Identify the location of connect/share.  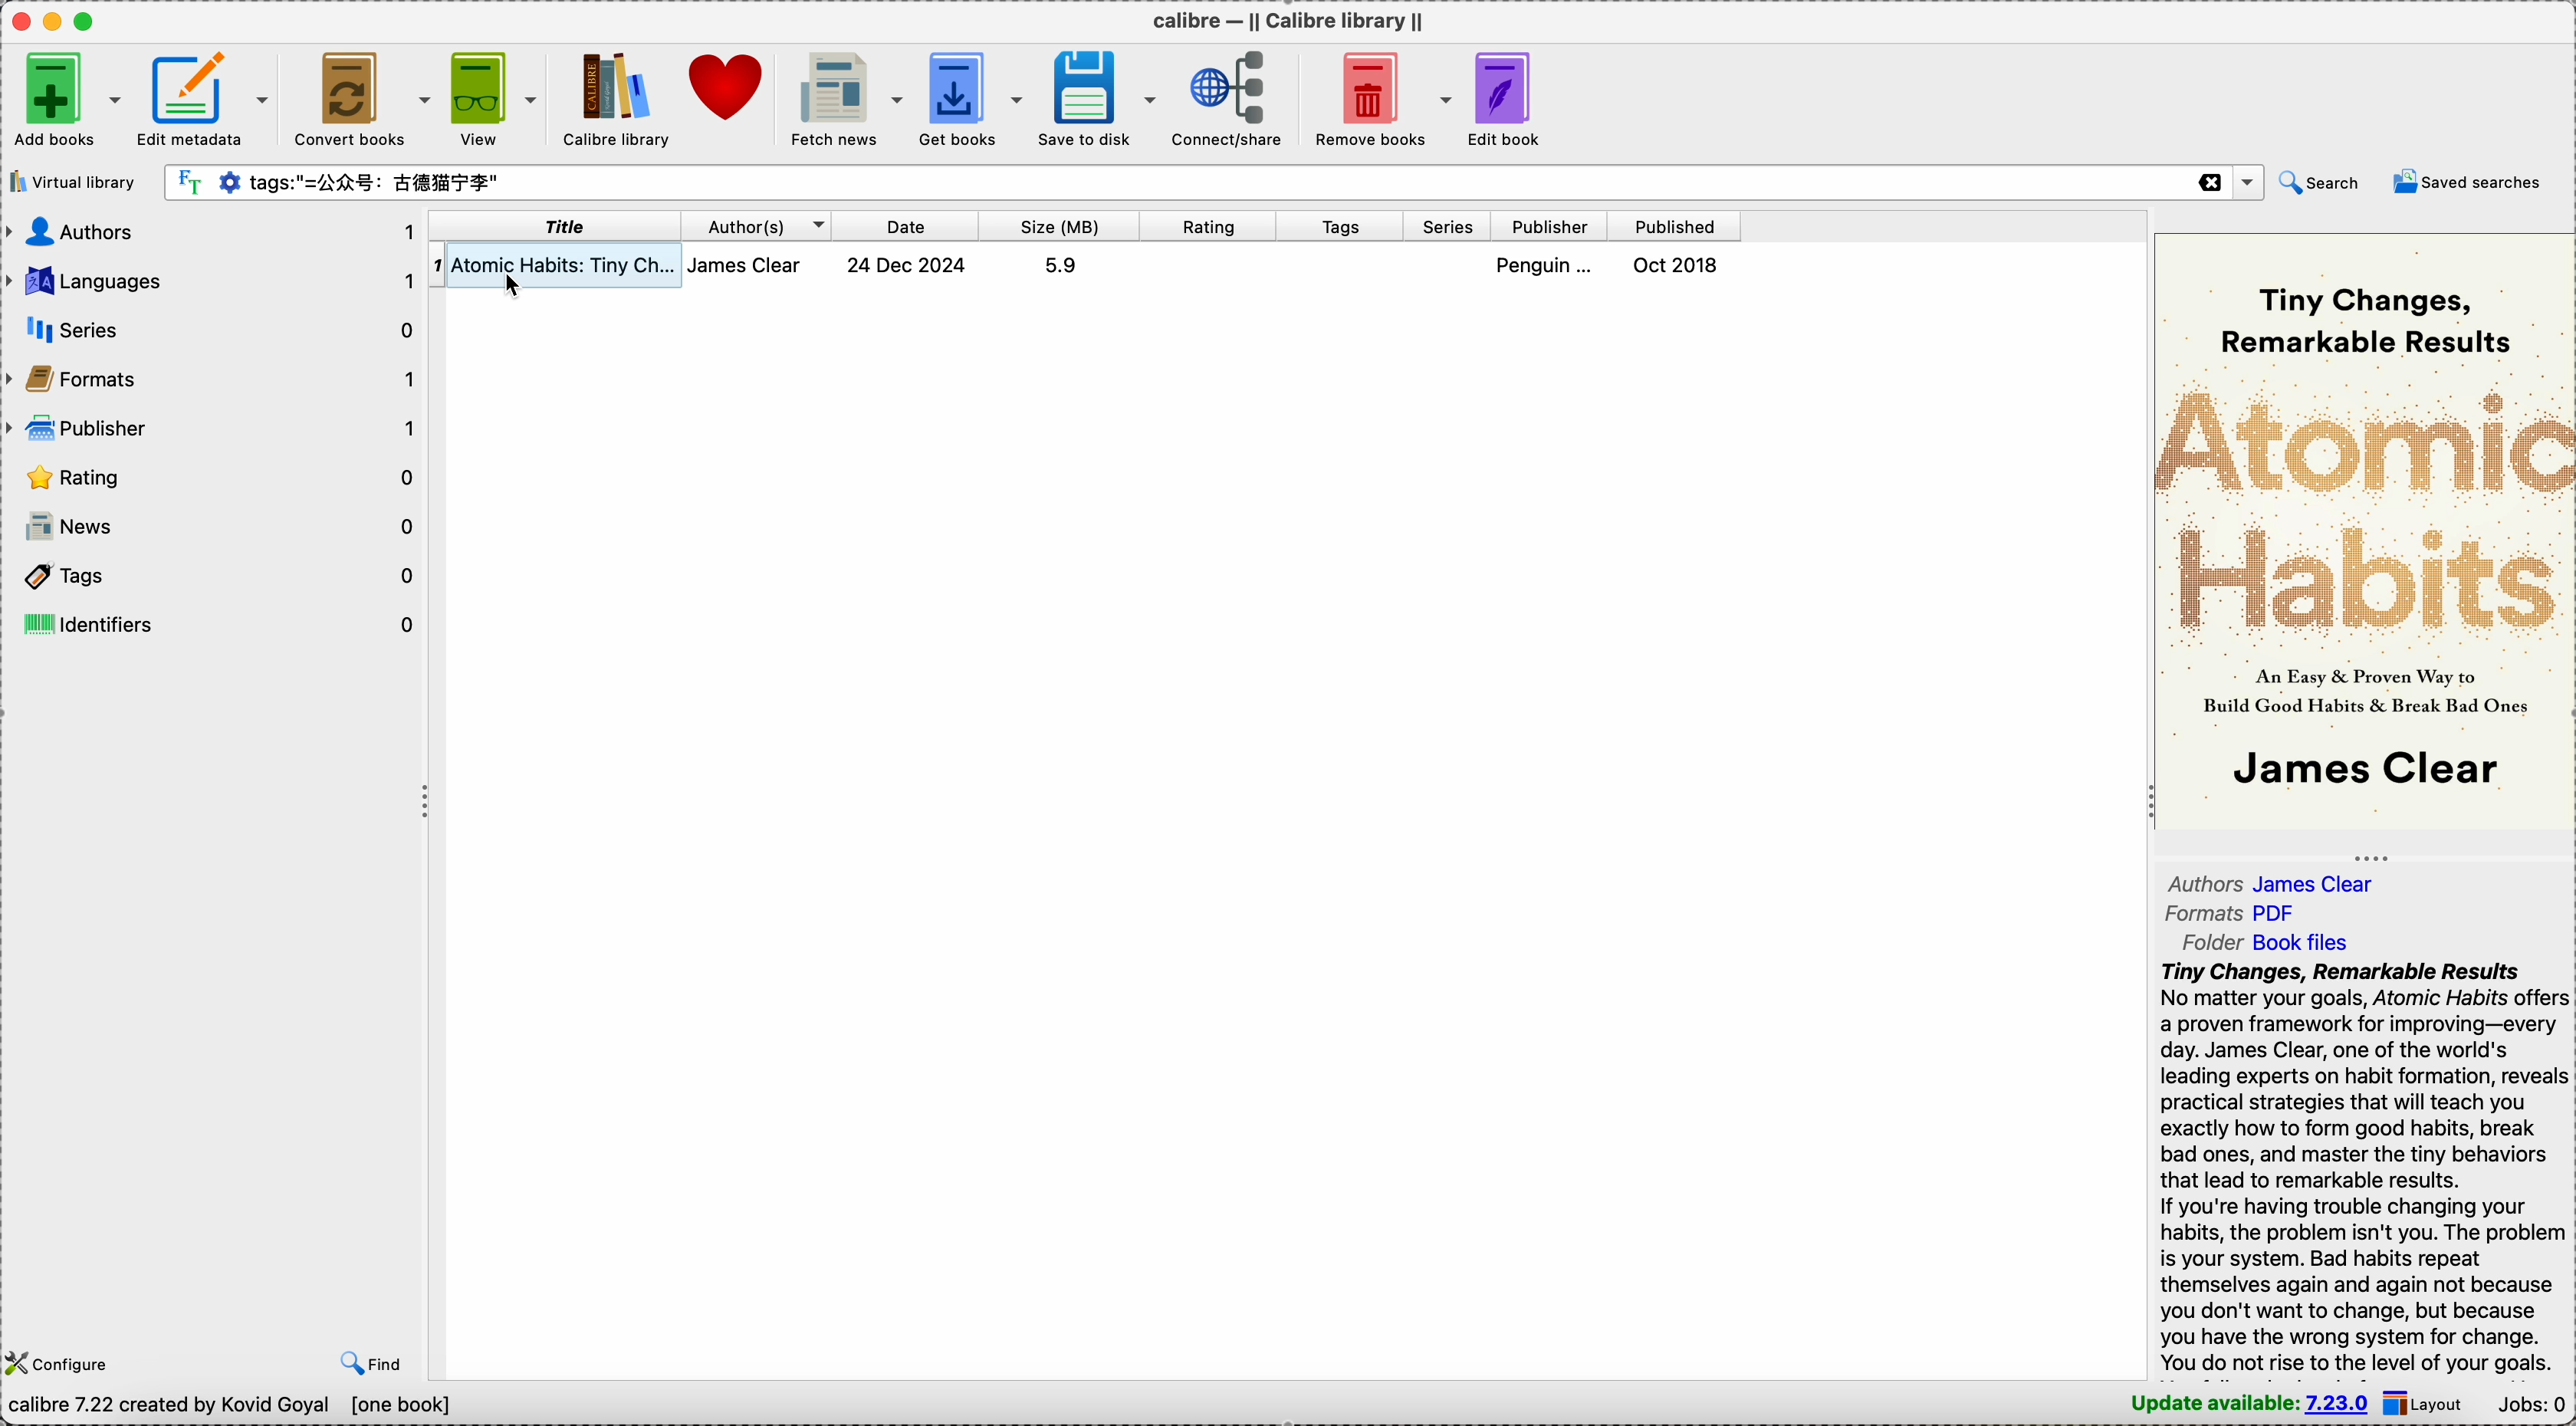
(1227, 100).